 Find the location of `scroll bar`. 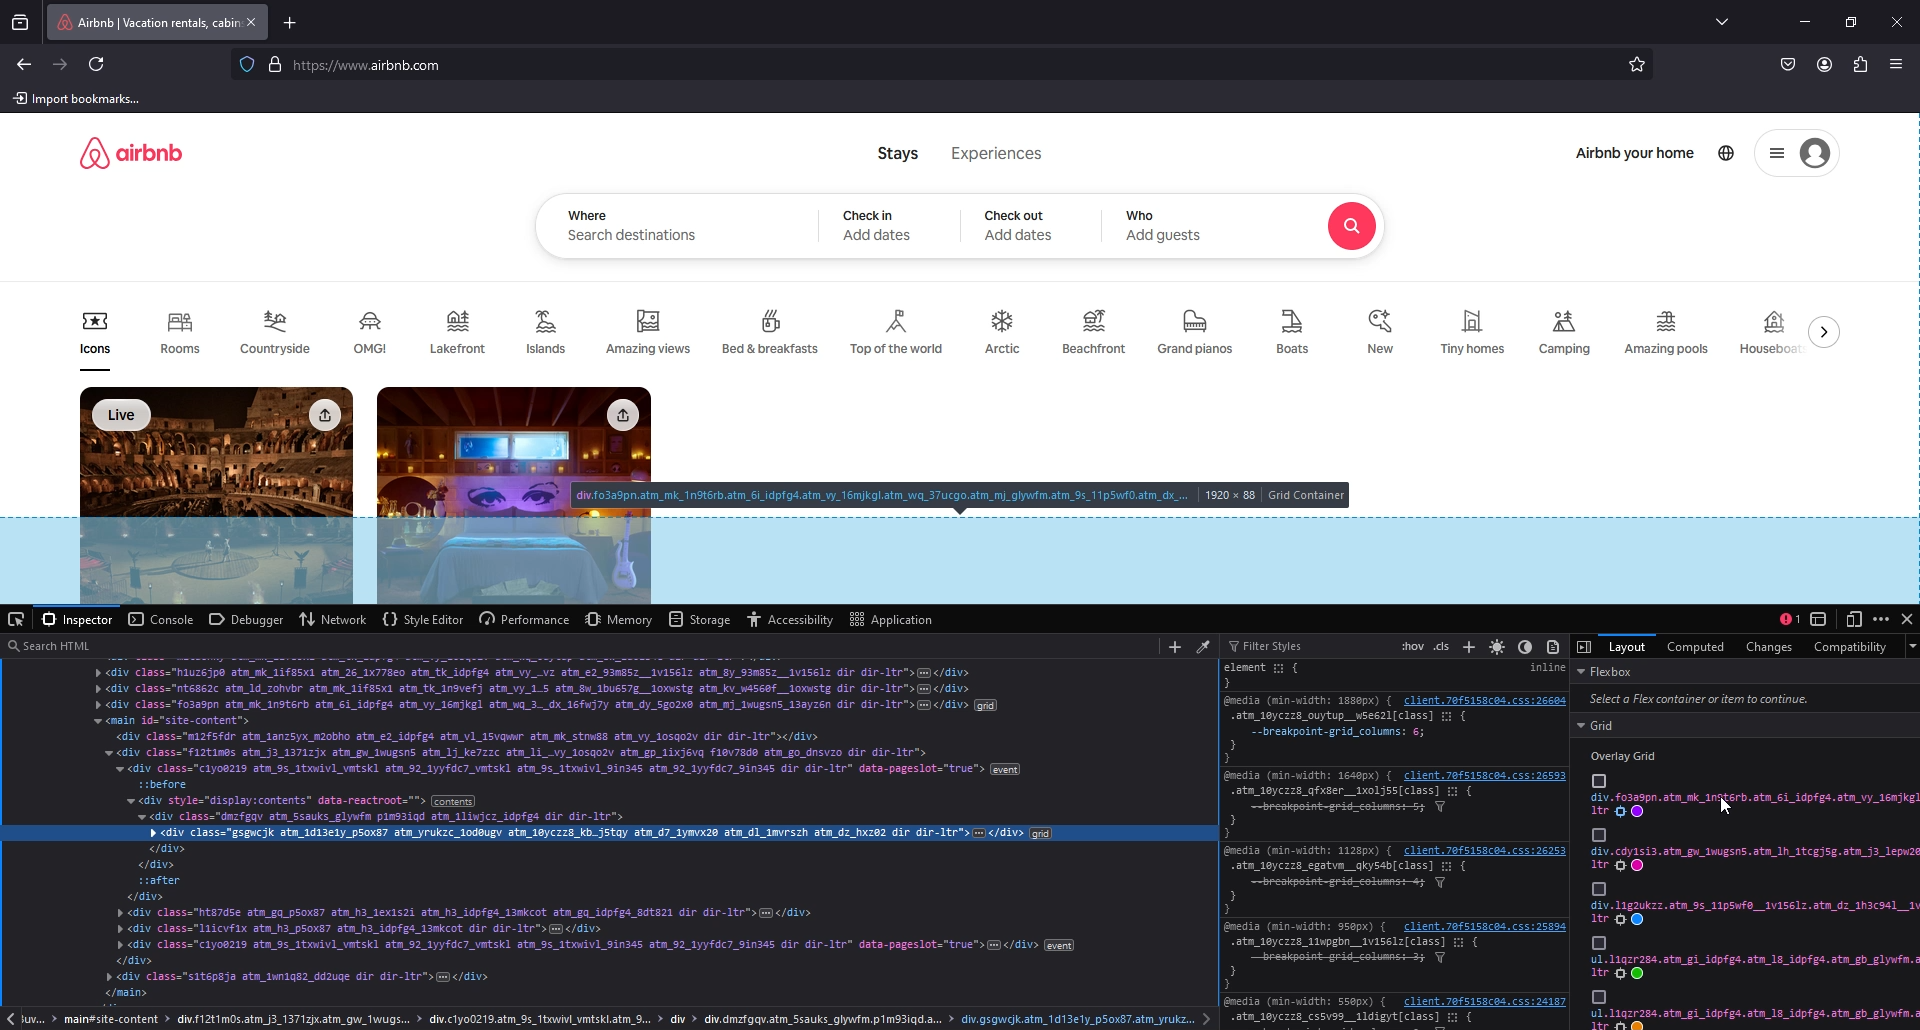

scroll bar is located at coordinates (1908, 228).